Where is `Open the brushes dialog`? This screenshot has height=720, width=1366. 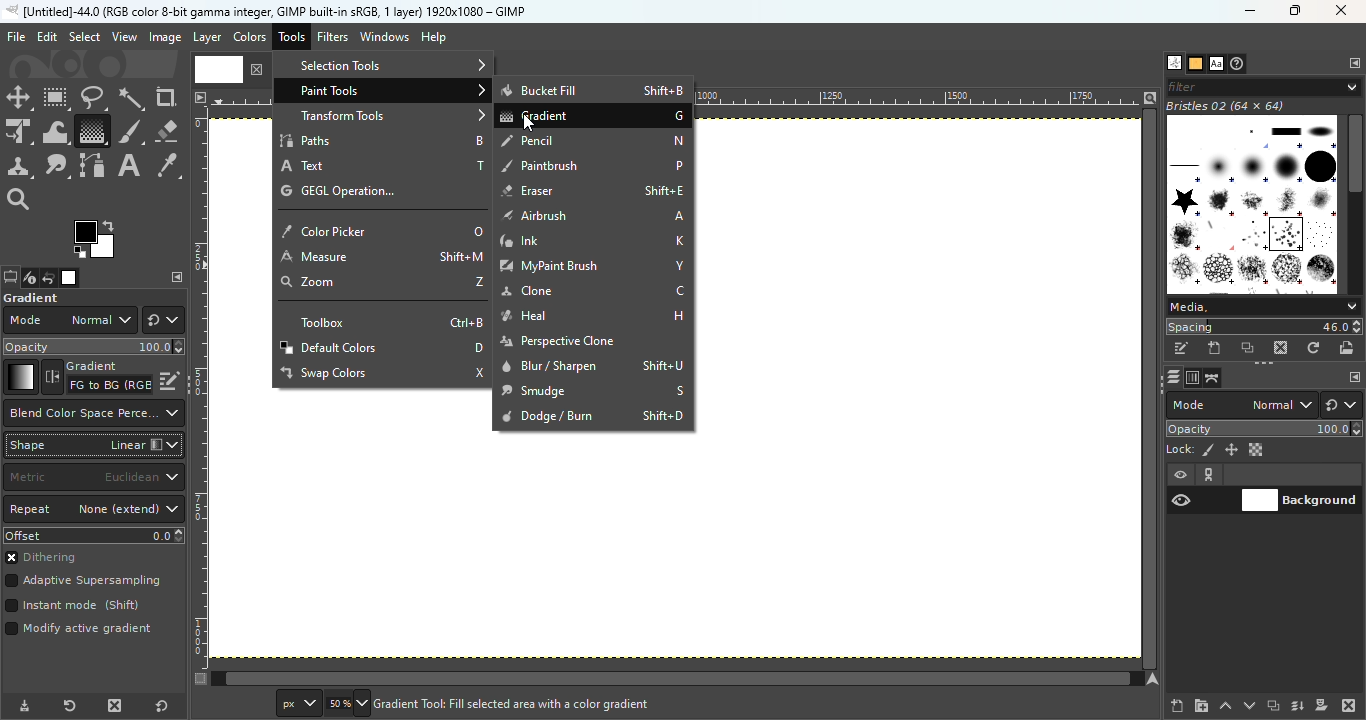
Open the brushes dialog is located at coordinates (1174, 62).